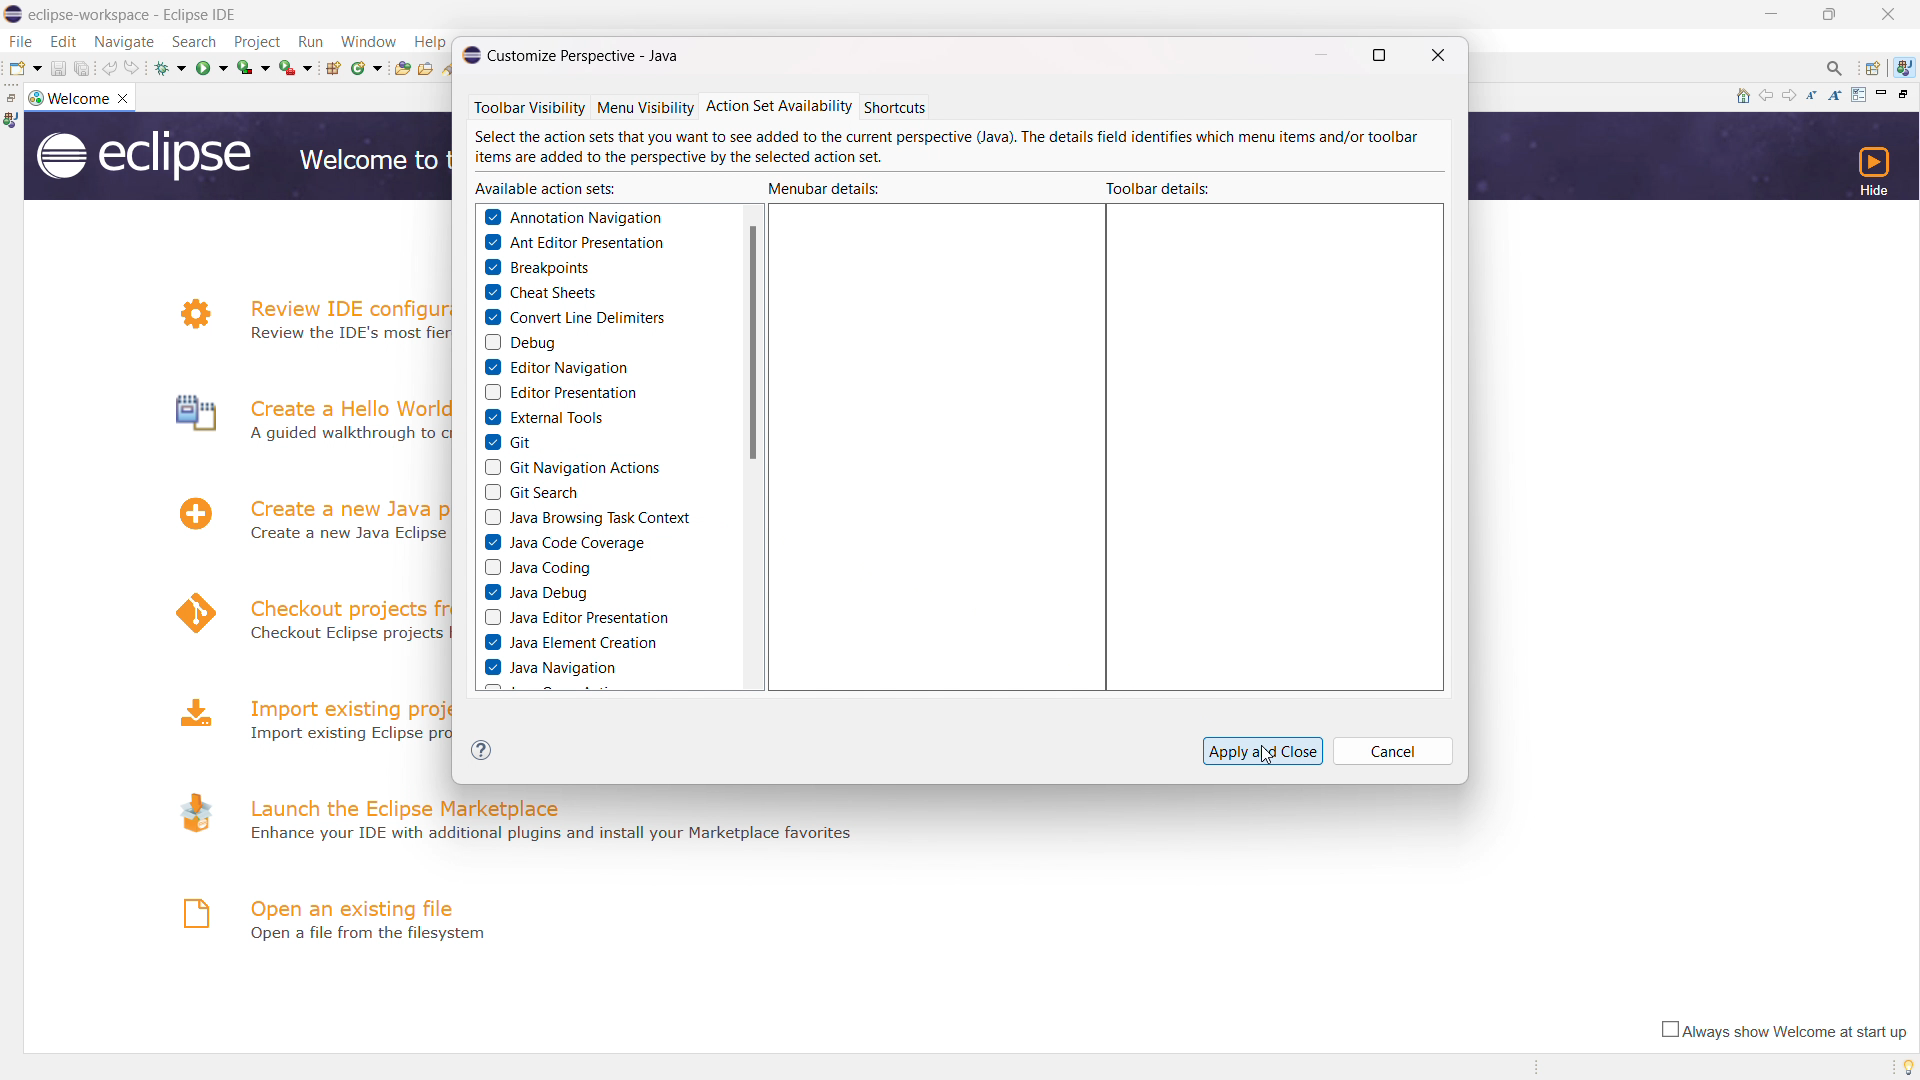  I want to click on open an existing file, so click(354, 907).